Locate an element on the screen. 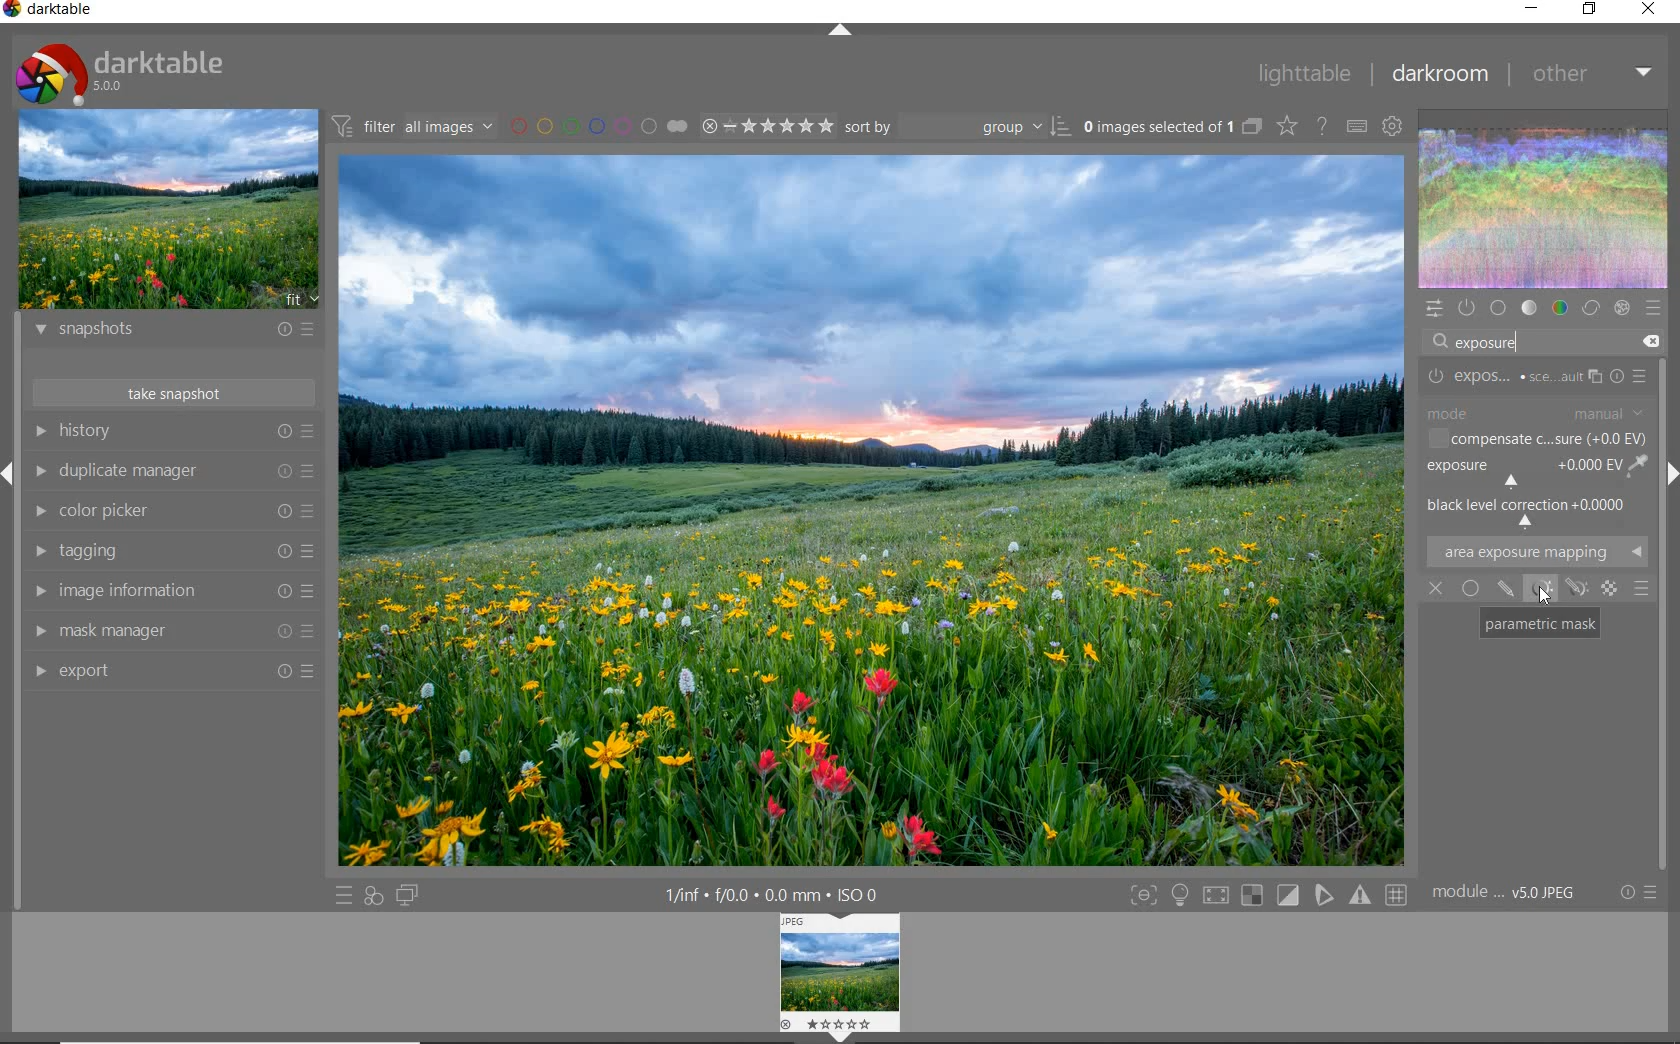 This screenshot has height=1044, width=1680. correct is located at coordinates (1591, 309).